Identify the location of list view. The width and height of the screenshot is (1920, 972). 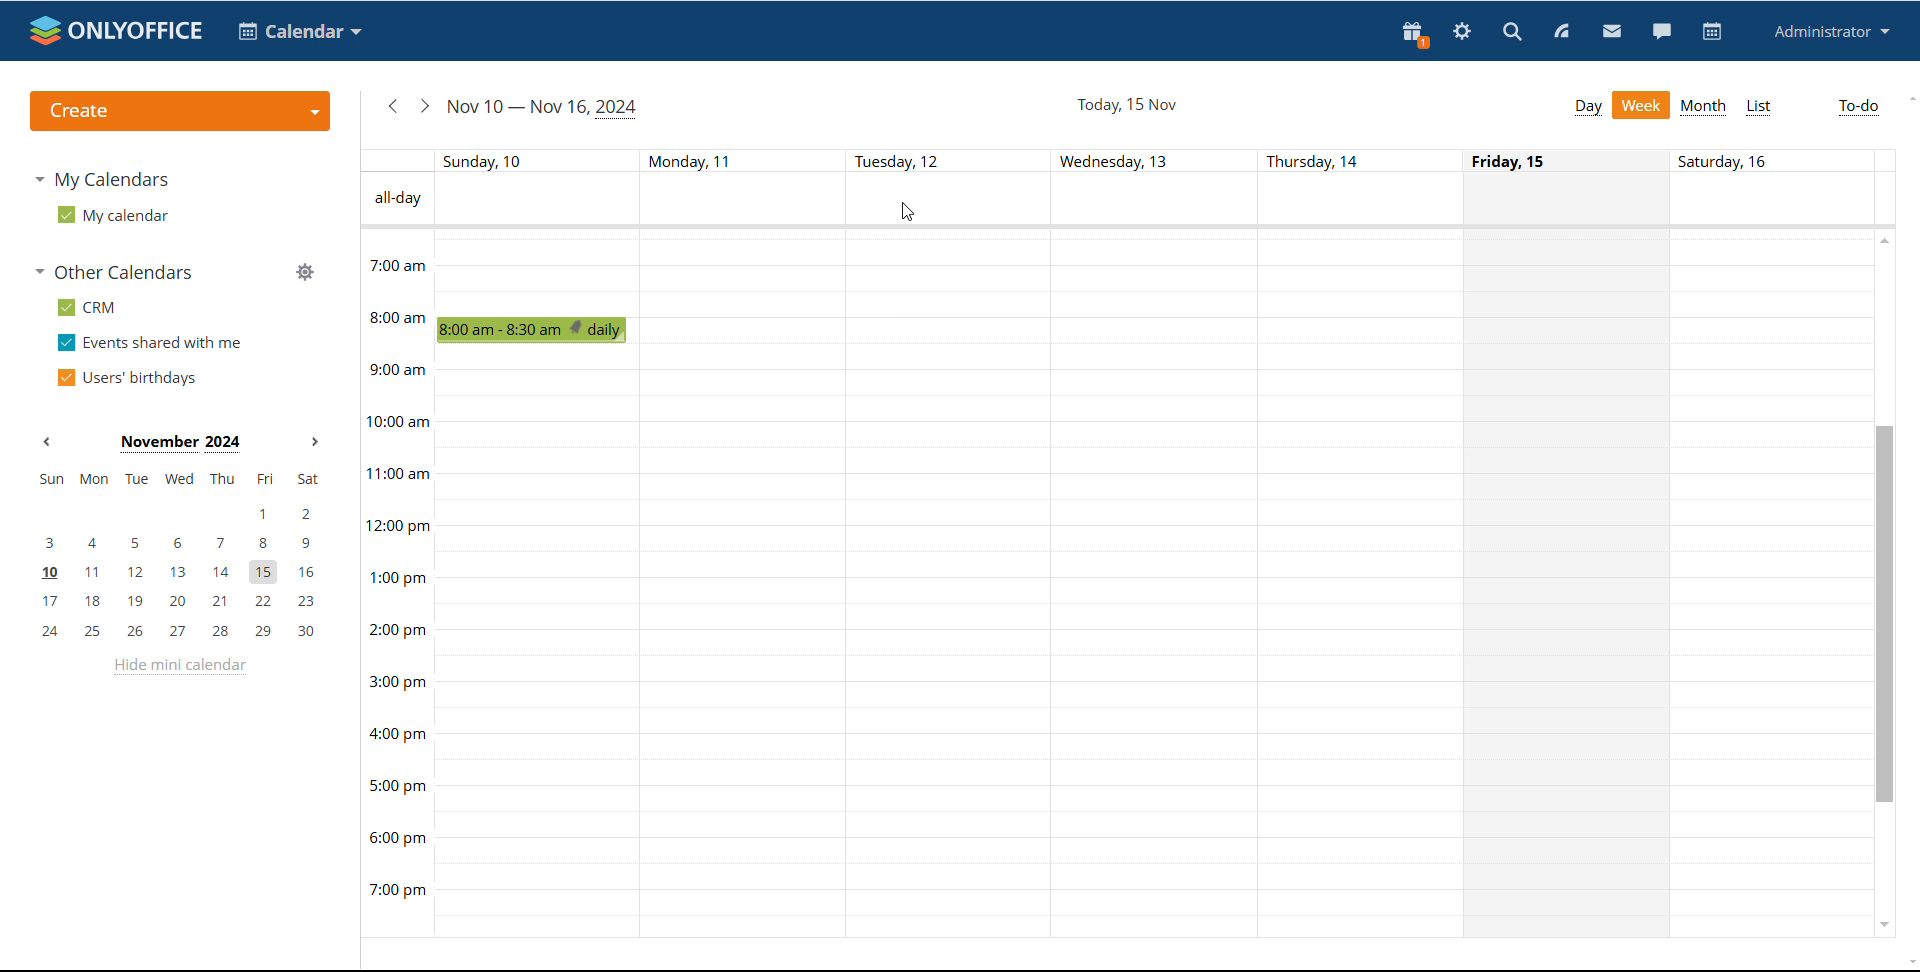
(1760, 107).